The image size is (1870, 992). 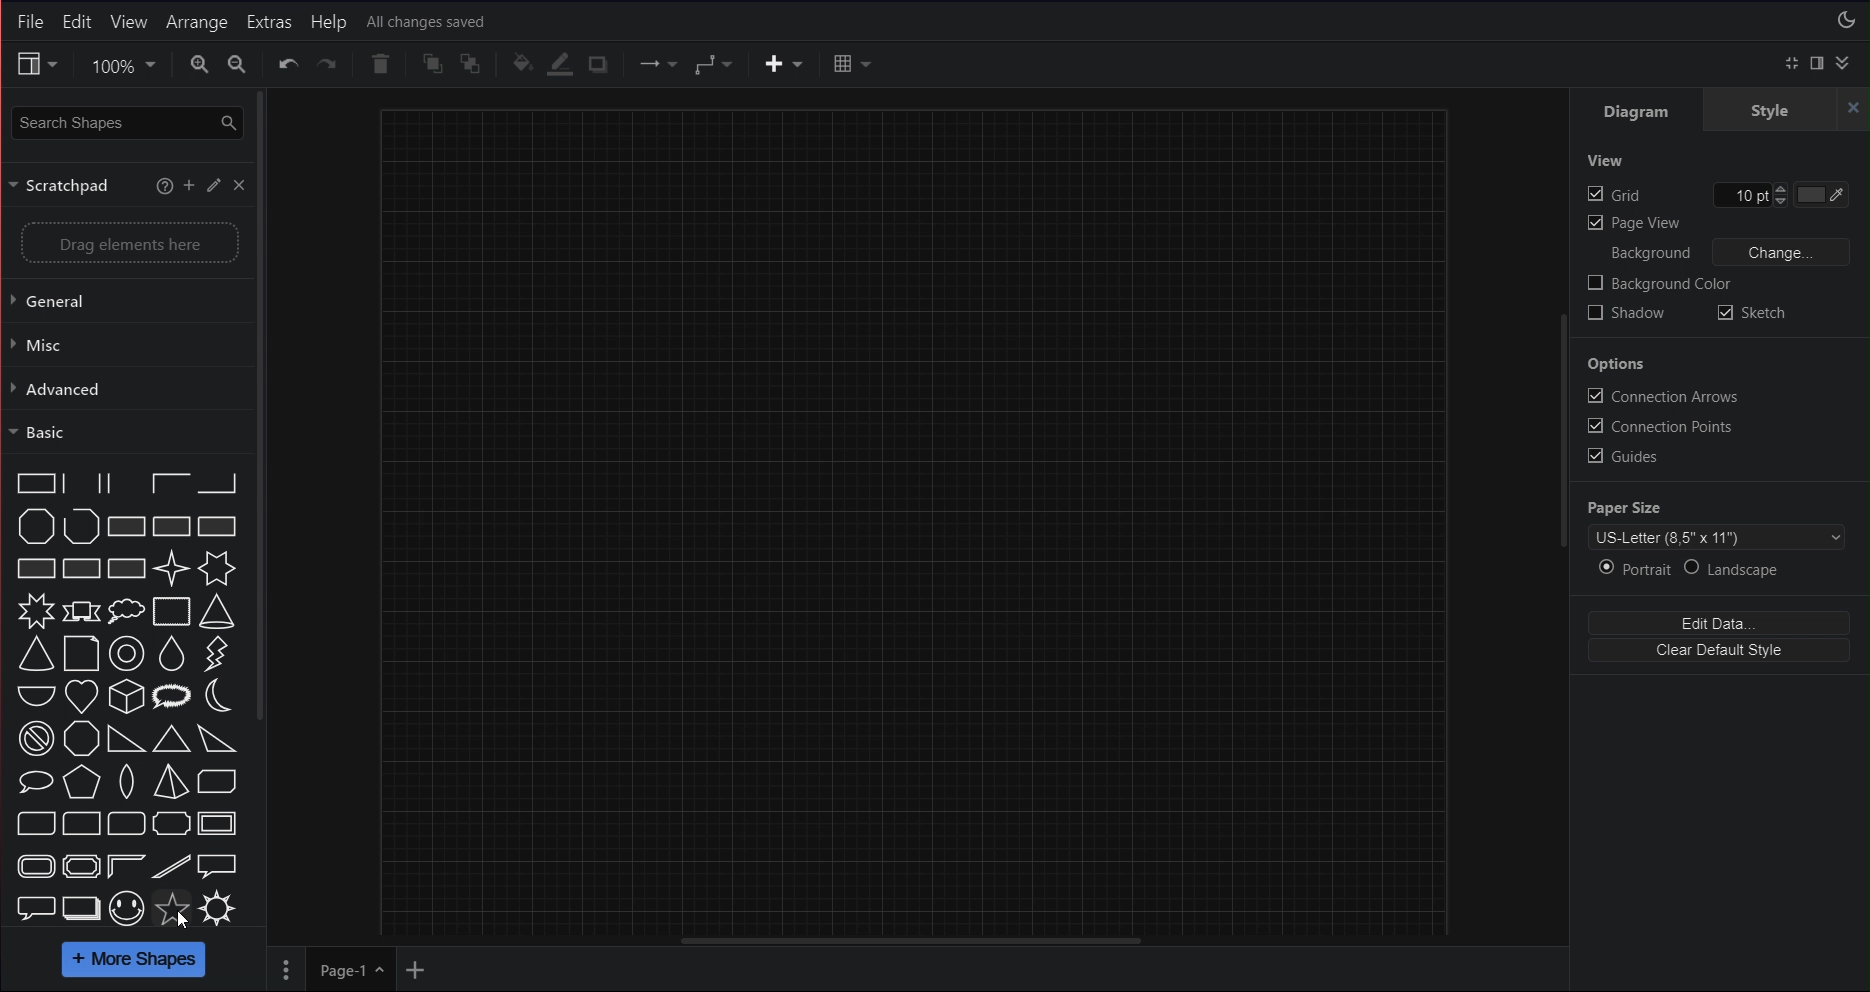 I want to click on Search Bar, so click(x=126, y=120).